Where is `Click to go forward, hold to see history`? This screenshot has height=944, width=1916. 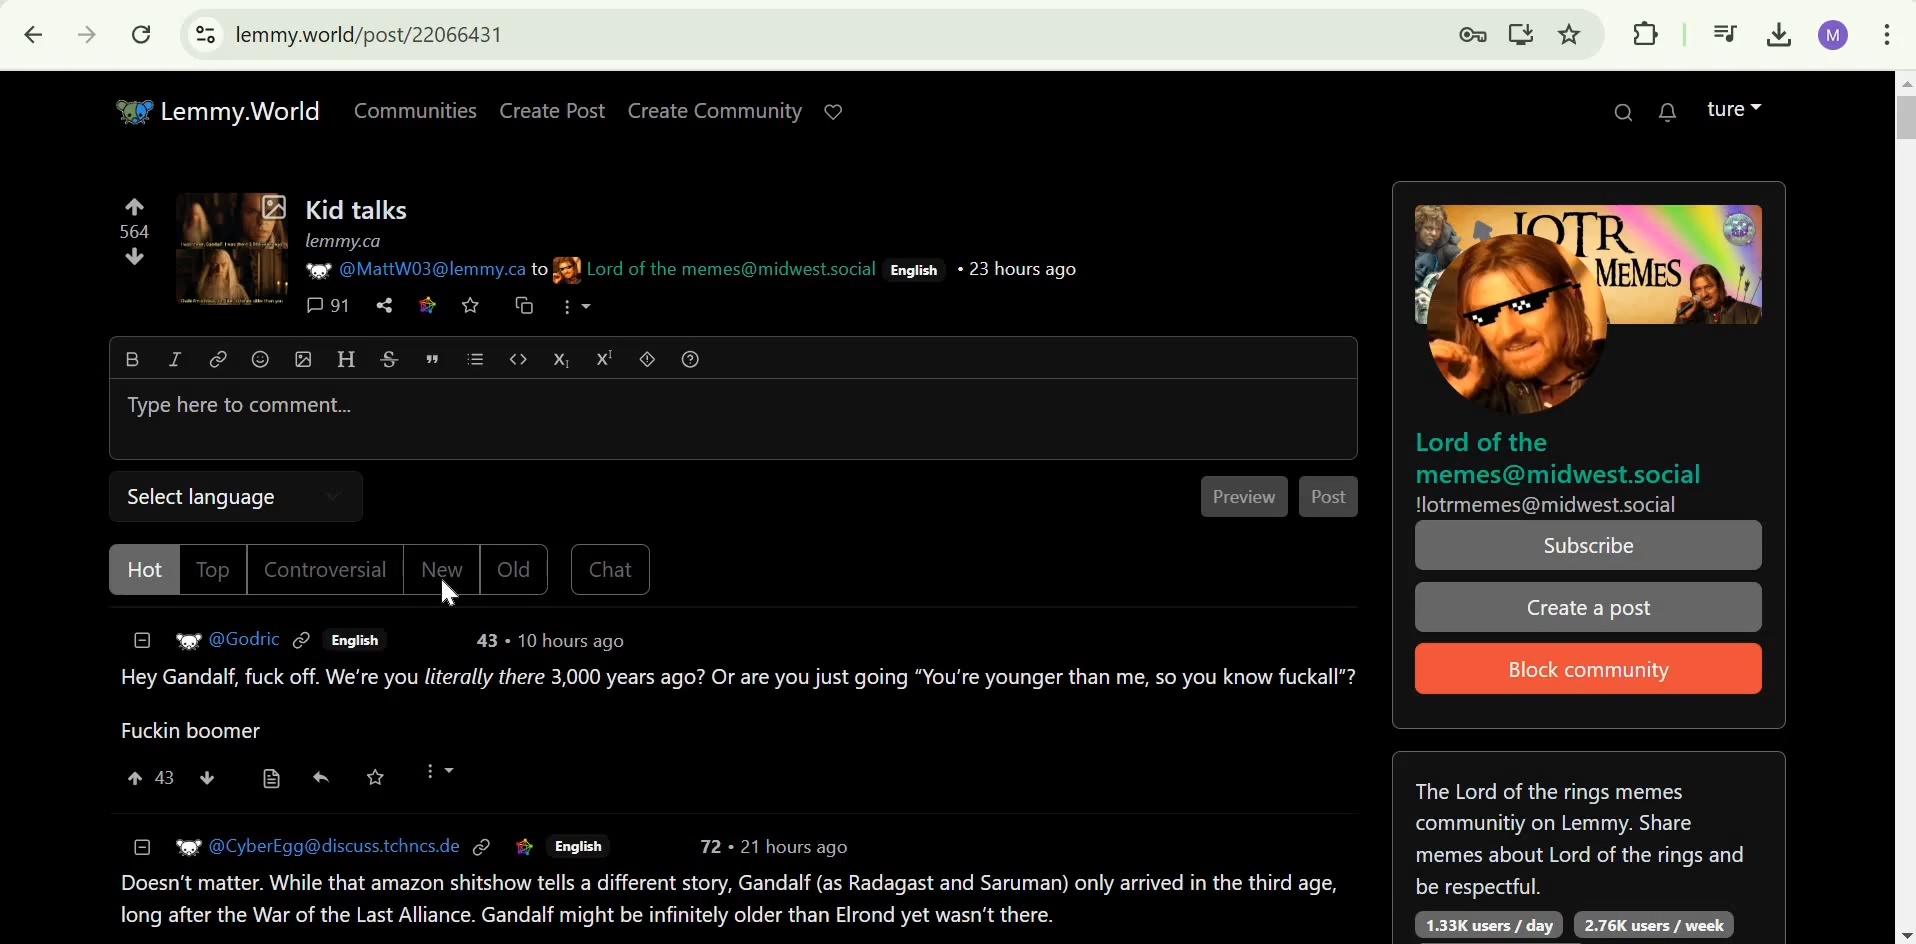
Click to go forward, hold to see history is located at coordinates (85, 34).